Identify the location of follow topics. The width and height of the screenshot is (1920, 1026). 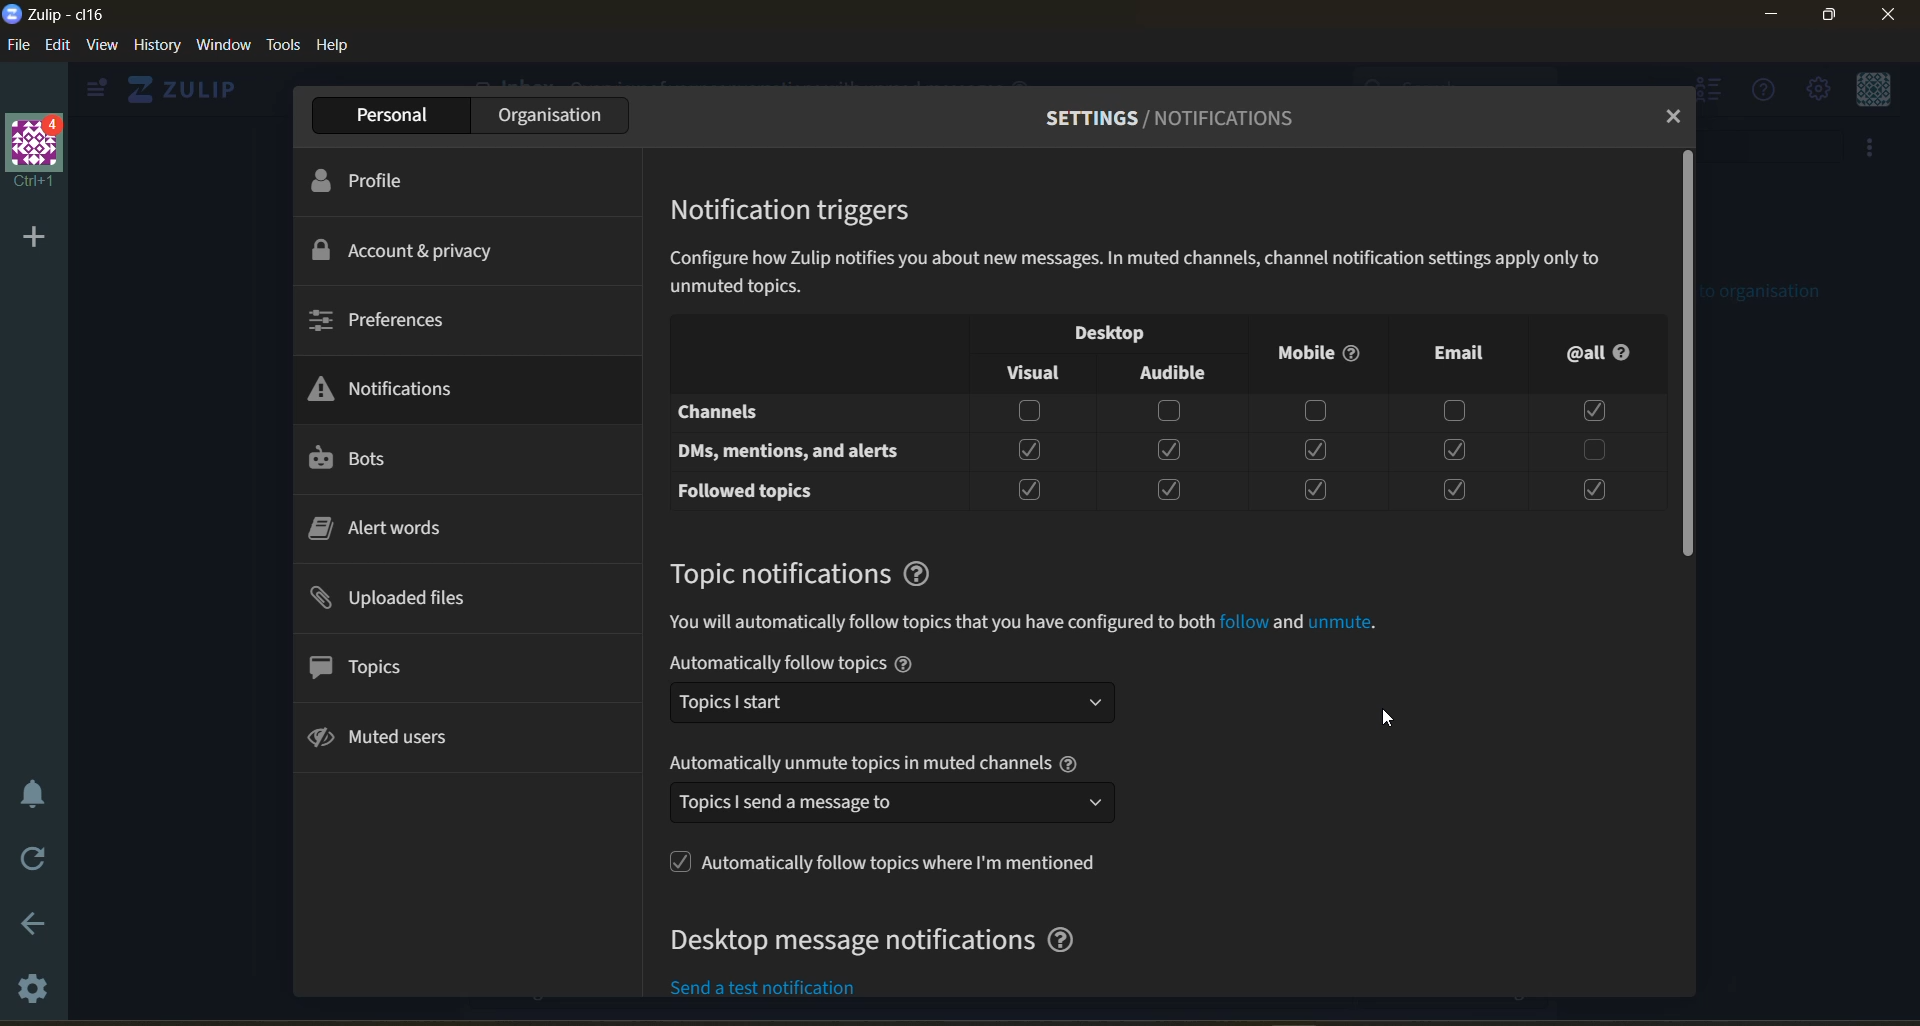
(883, 862).